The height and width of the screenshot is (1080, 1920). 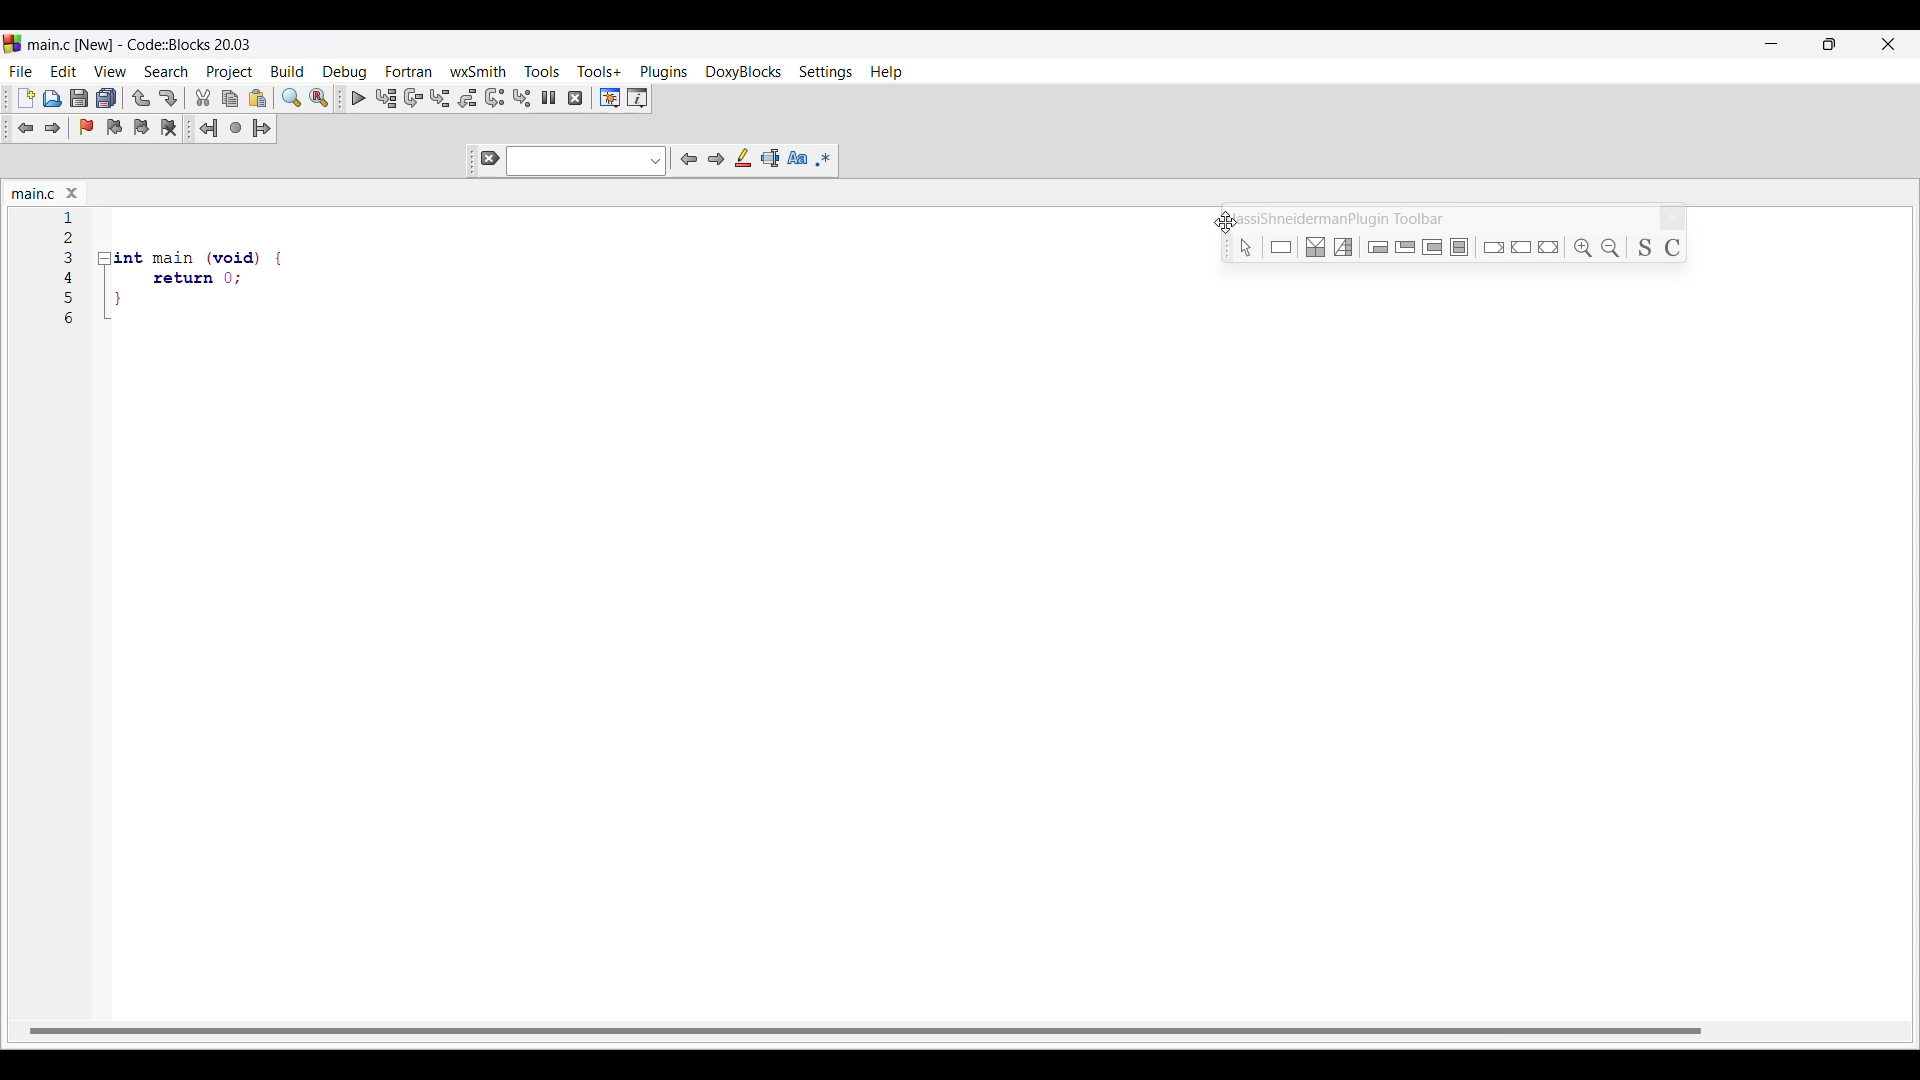 I want to click on New file, so click(x=26, y=97).